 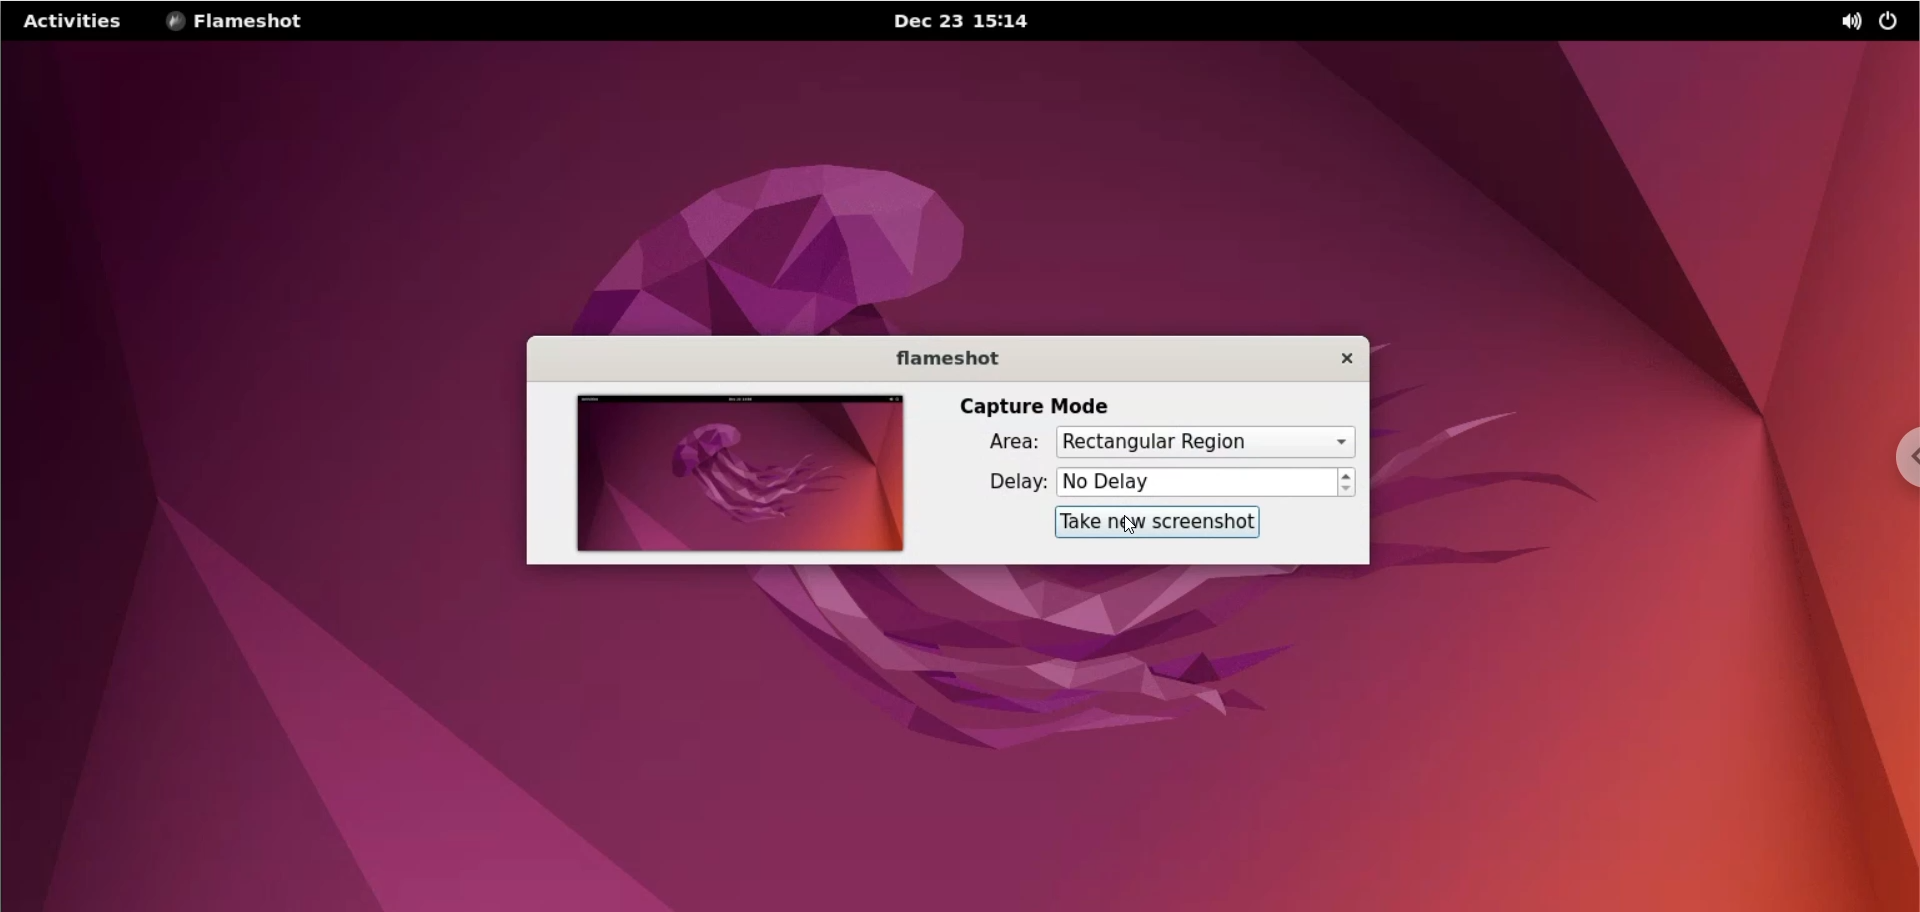 I want to click on chrome options, so click(x=1892, y=455).